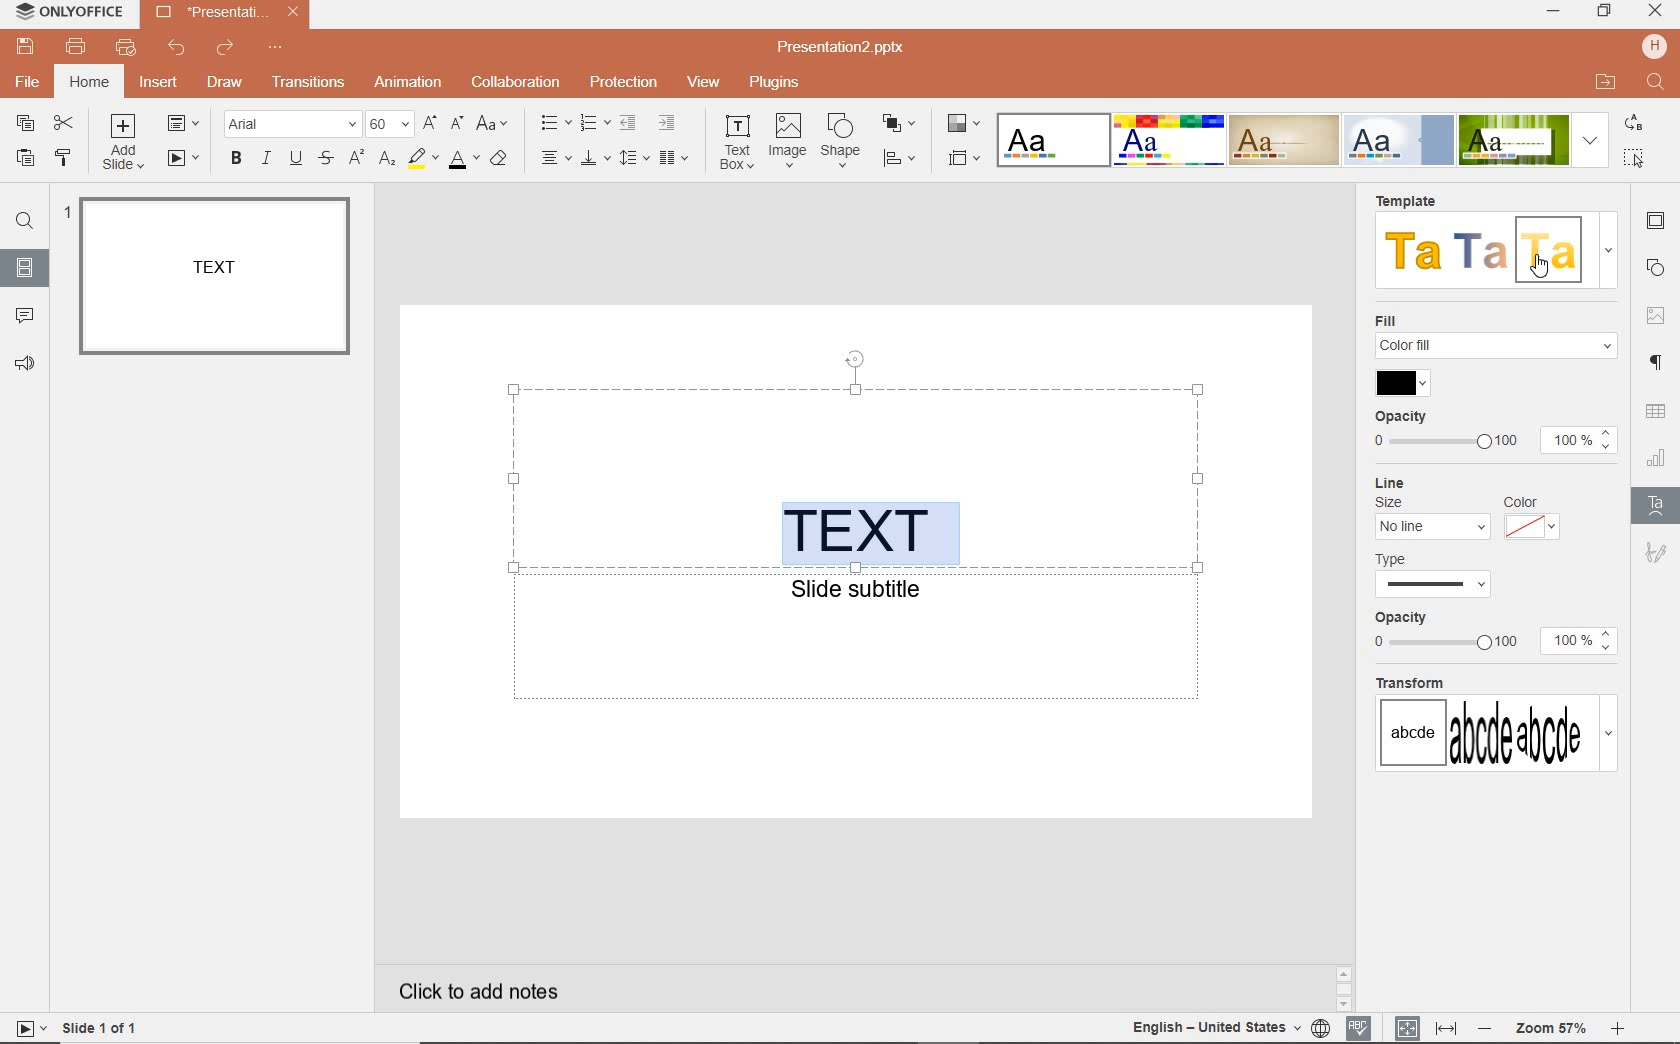 The image size is (1680, 1044). What do you see at coordinates (1657, 413) in the screenshot?
I see `table` at bounding box center [1657, 413].